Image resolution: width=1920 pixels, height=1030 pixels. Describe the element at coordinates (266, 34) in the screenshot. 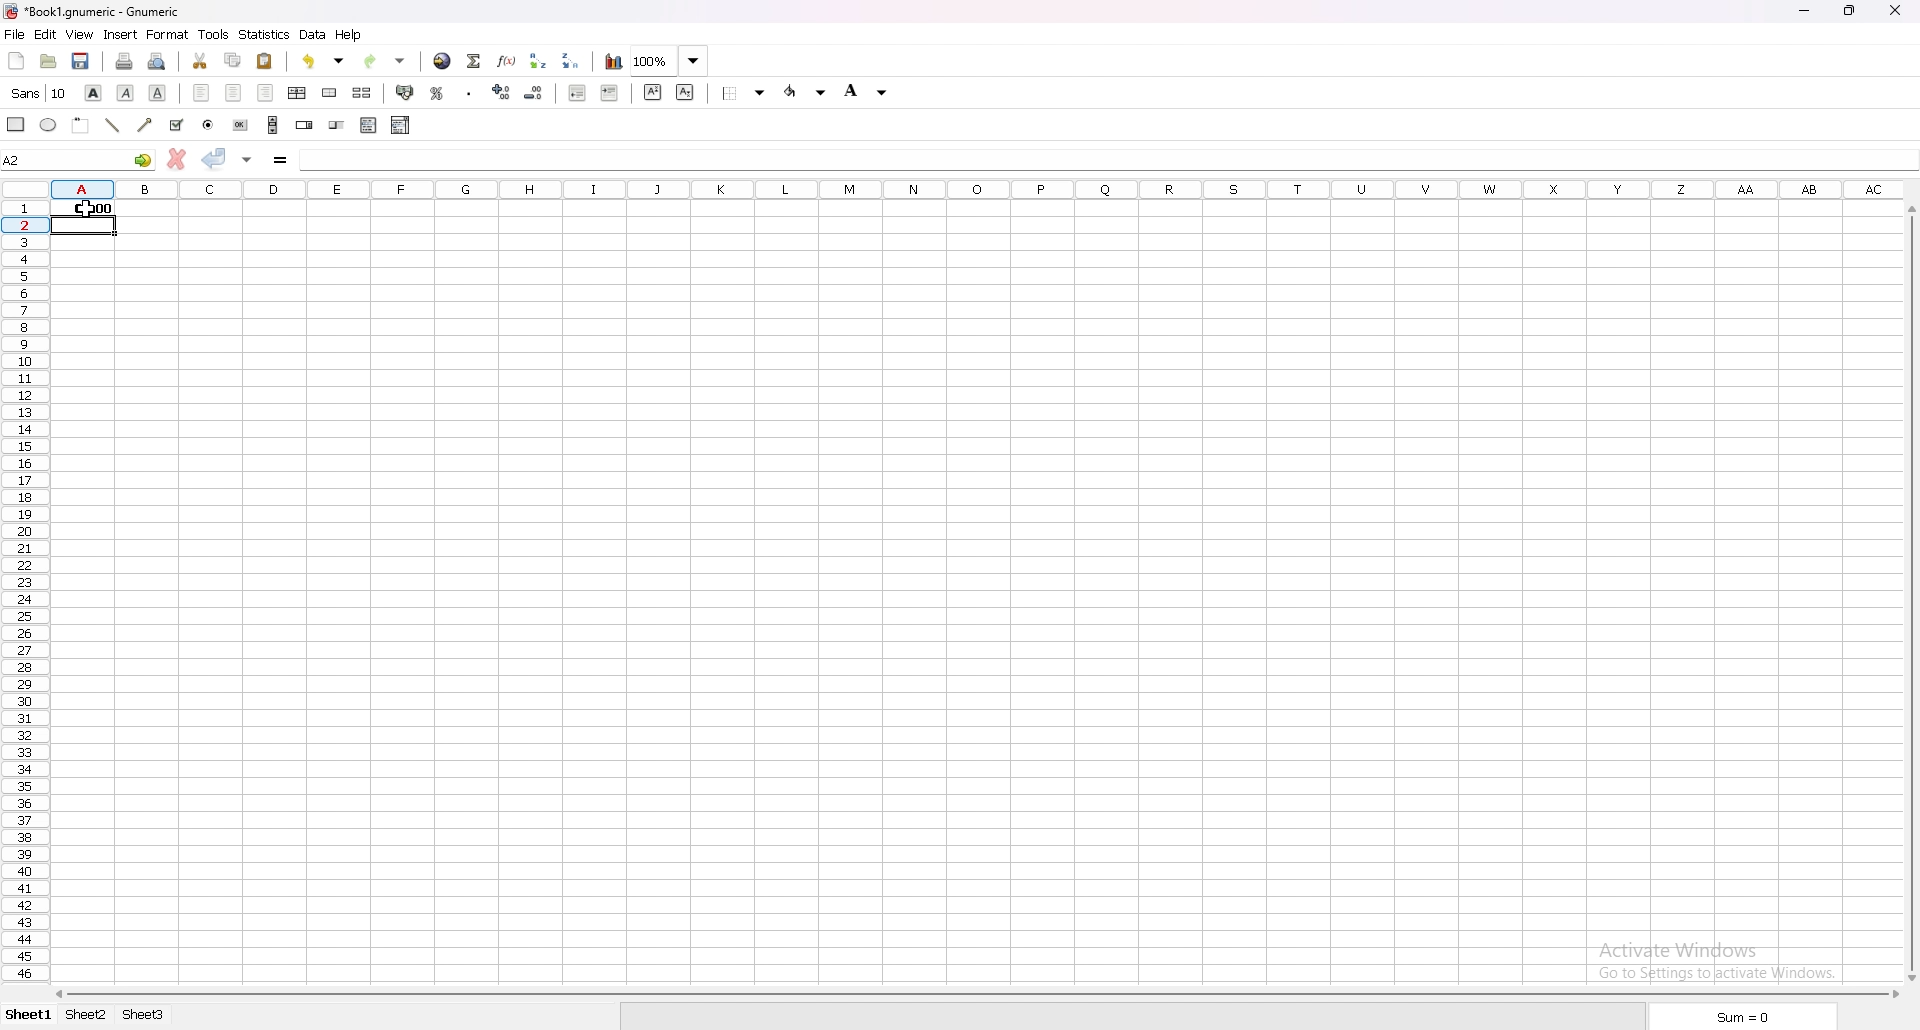

I see `statistics` at that location.